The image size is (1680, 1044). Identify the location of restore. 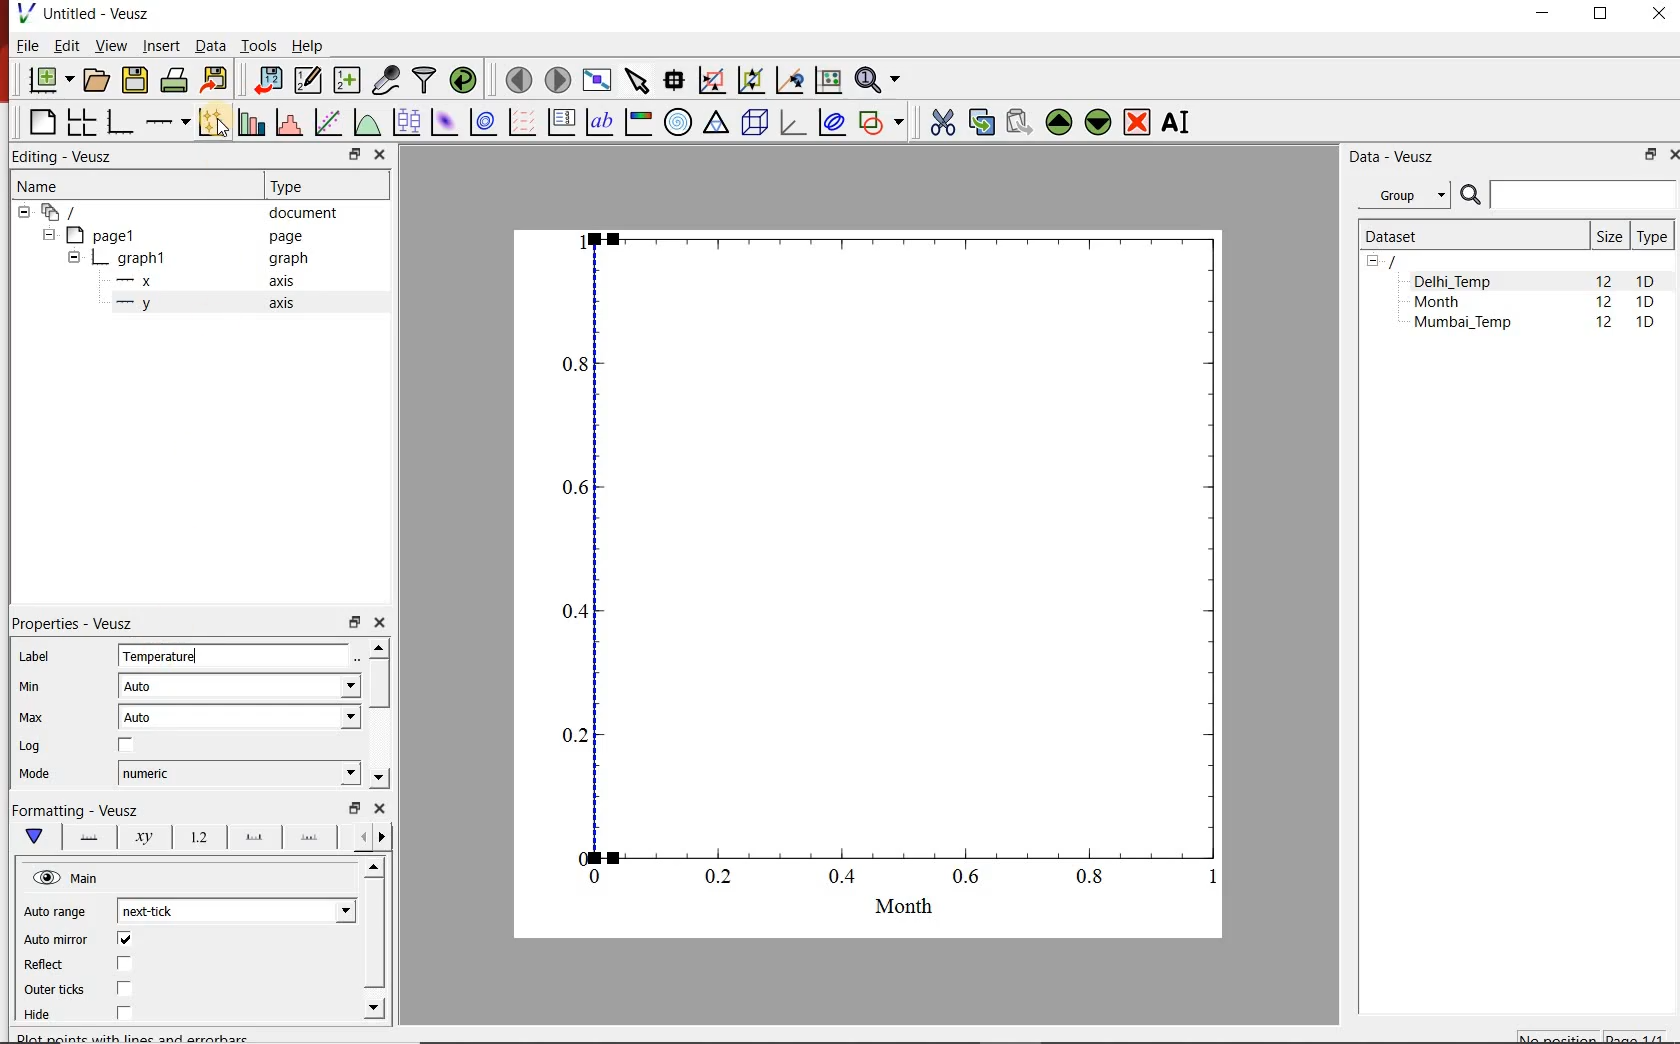
(353, 621).